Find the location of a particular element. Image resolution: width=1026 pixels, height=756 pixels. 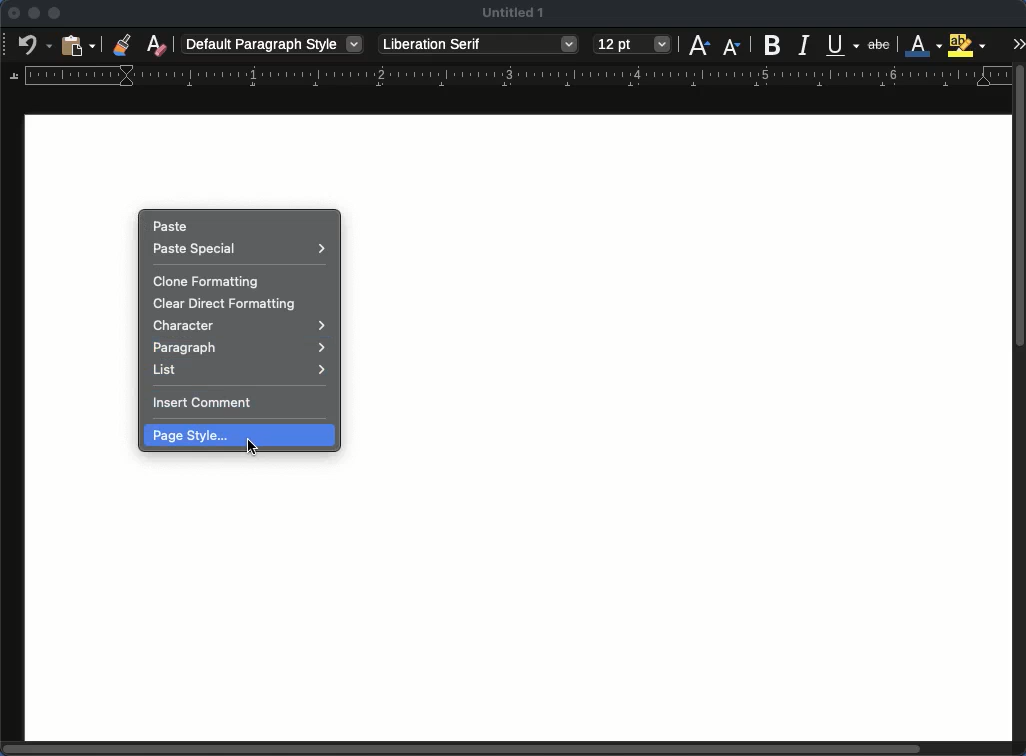

list is located at coordinates (240, 371).